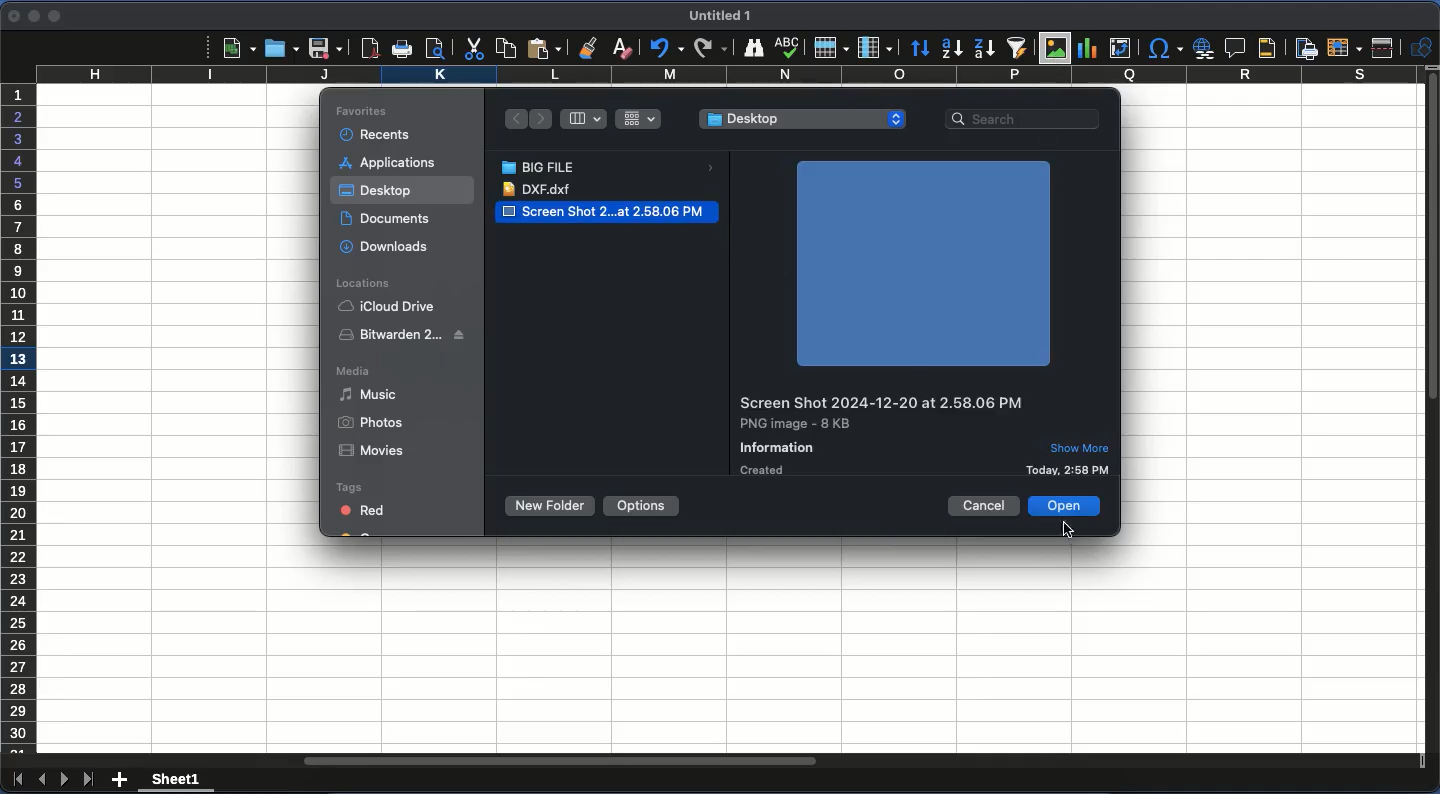  What do you see at coordinates (1067, 505) in the screenshot?
I see `open` at bounding box center [1067, 505].